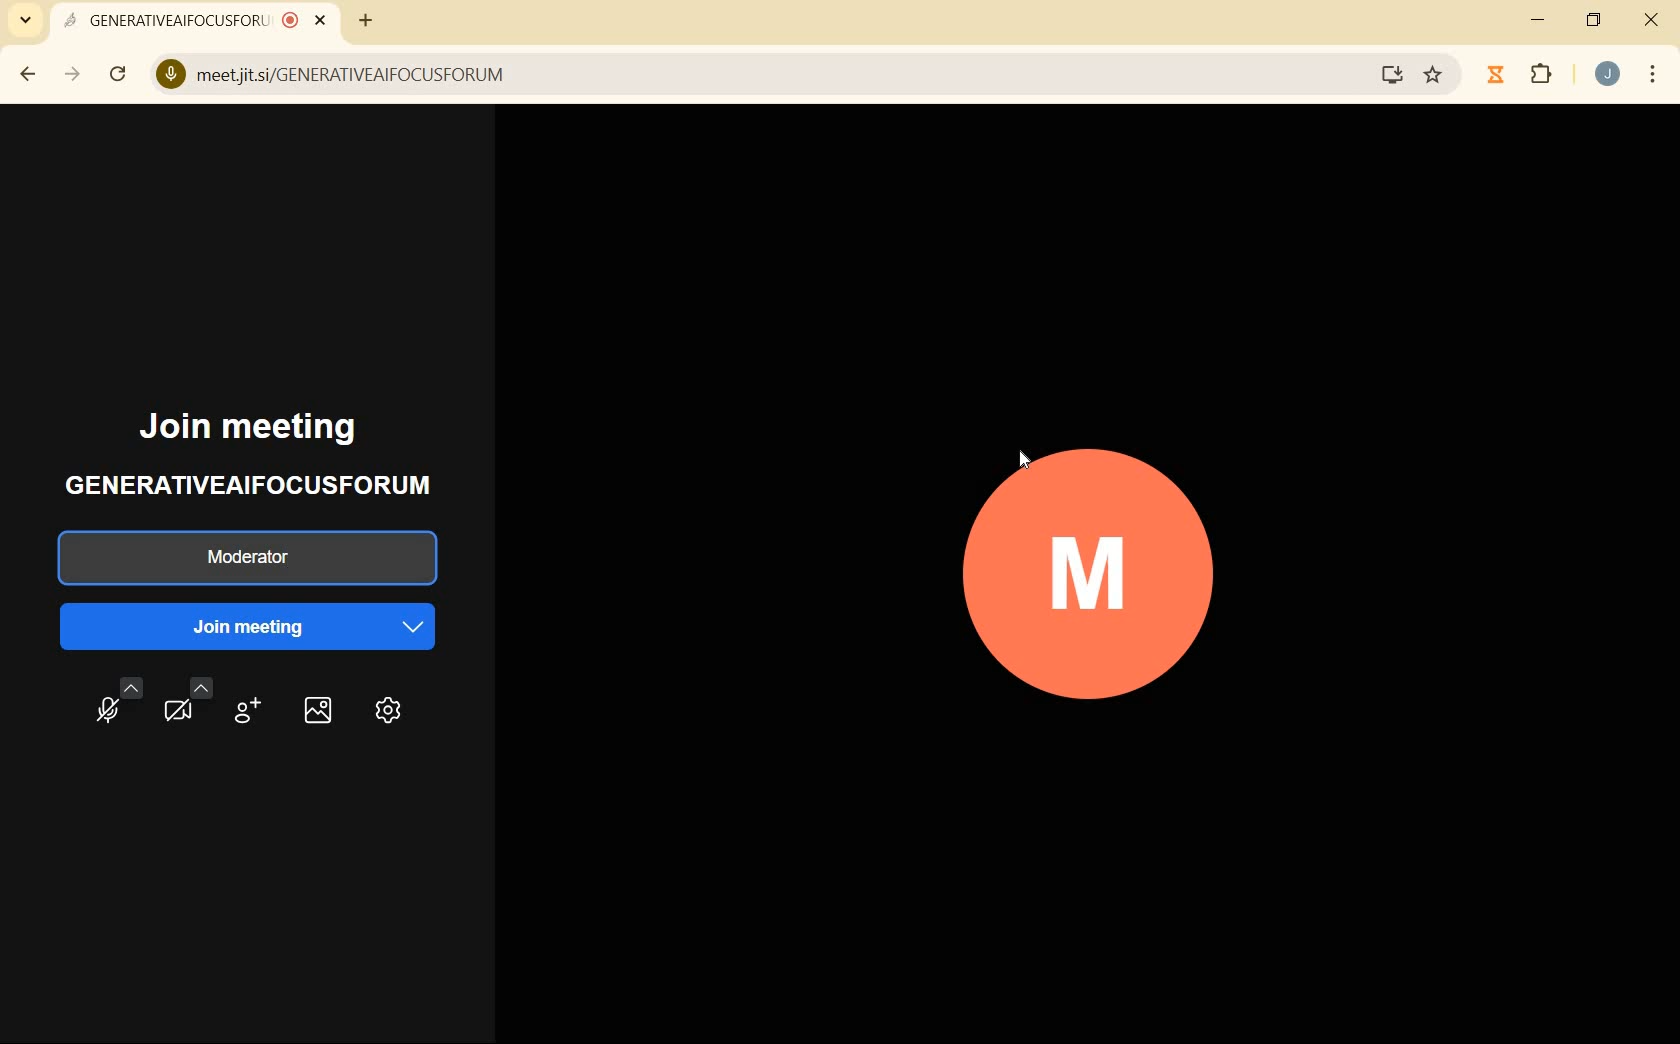 This screenshot has height=1044, width=1680. Describe the element at coordinates (196, 24) in the screenshot. I see `GENERATIVEAIFOCUSFORU` at that location.